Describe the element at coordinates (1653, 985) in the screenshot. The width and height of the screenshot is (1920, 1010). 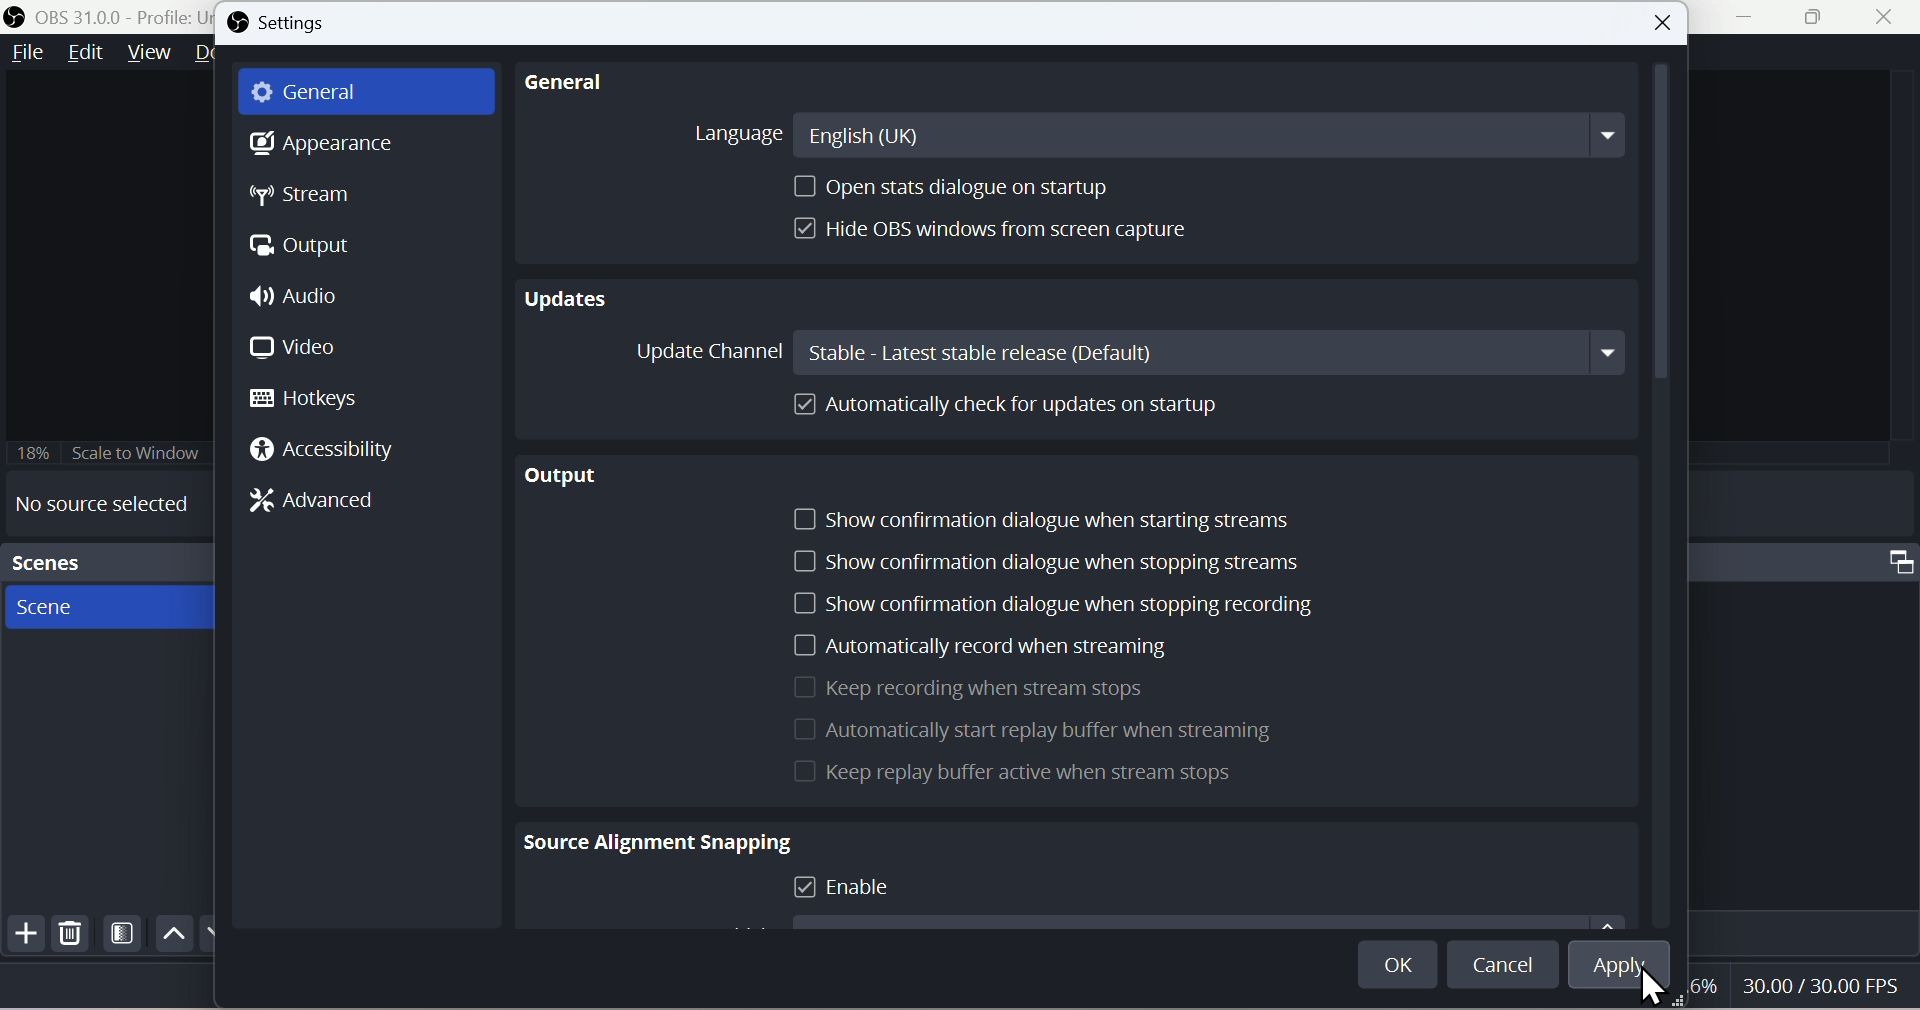
I see `Cursor` at that location.